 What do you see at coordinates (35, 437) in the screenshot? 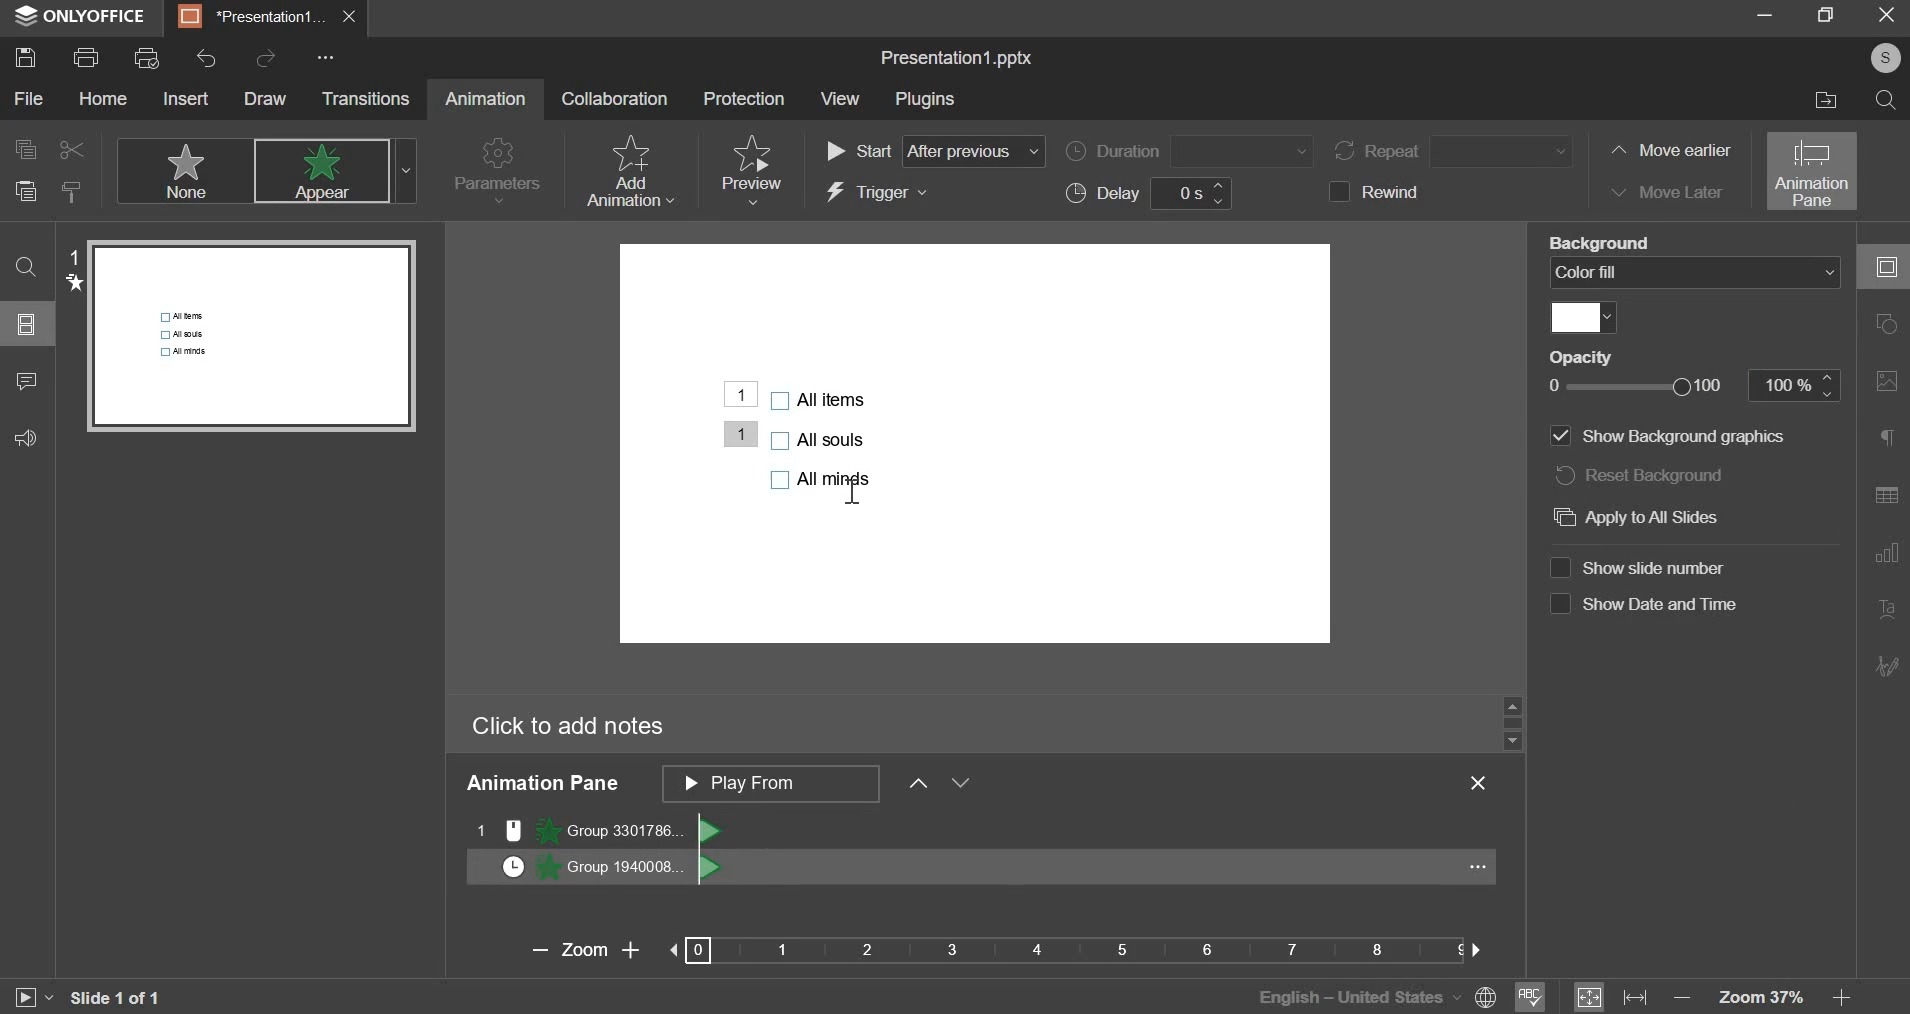
I see `feedback` at bounding box center [35, 437].